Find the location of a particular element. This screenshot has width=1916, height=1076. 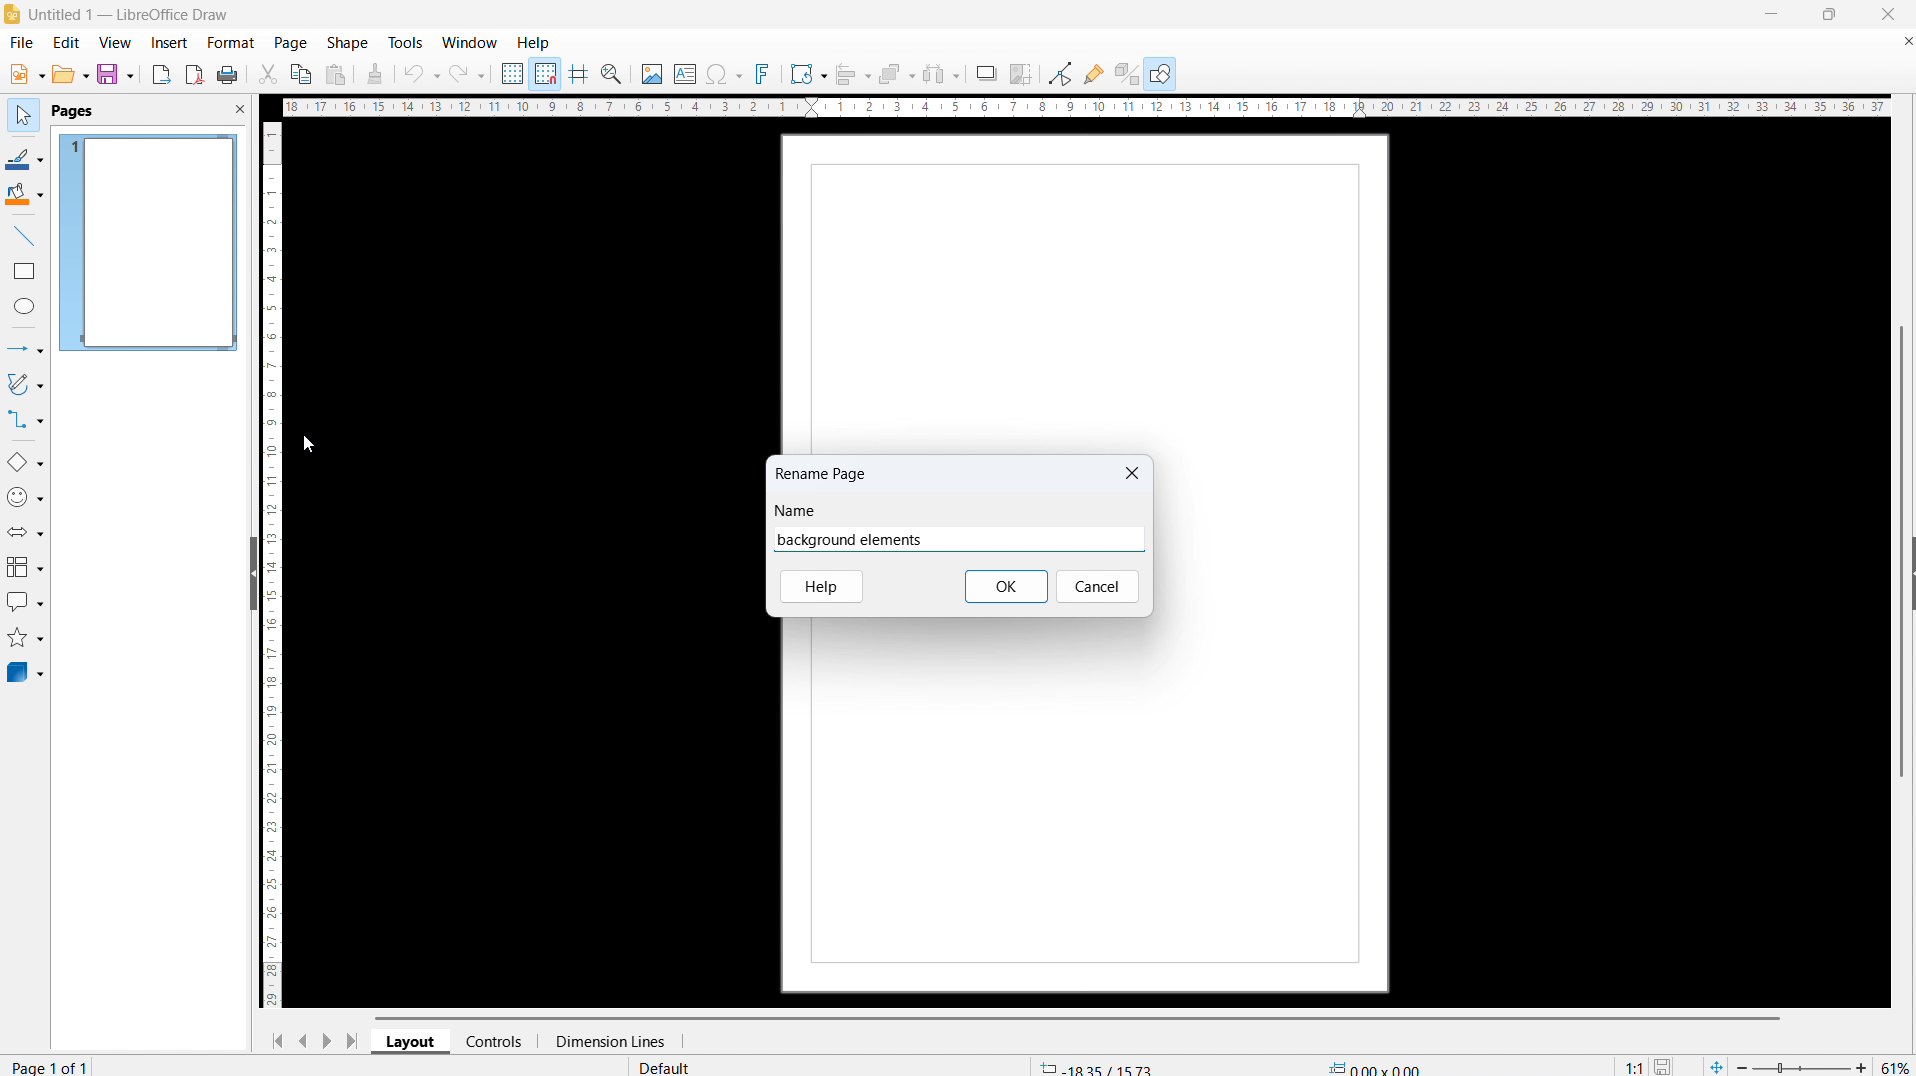

lines and arrows is located at coordinates (25, 350).